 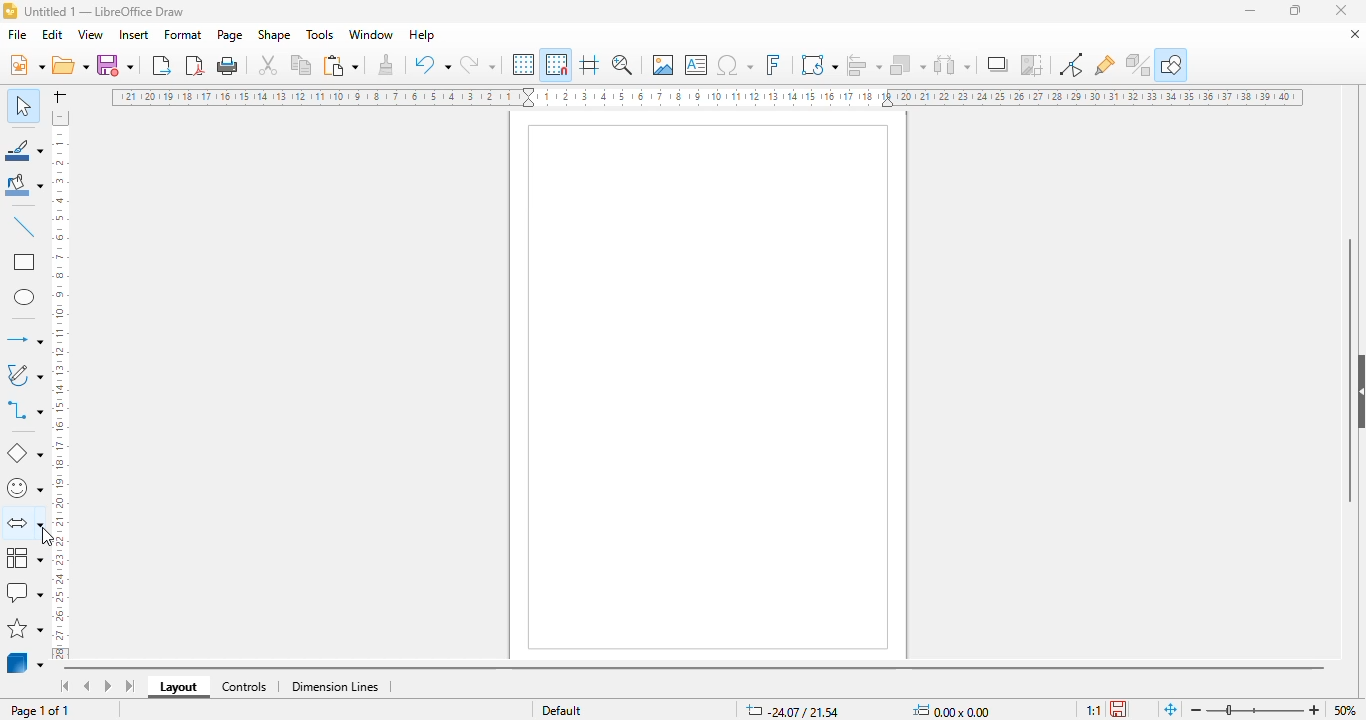 What do you see at coordinates (1172, 64) in the screenshot?
I see `show draw functions` at bounding box center [1172, 64].